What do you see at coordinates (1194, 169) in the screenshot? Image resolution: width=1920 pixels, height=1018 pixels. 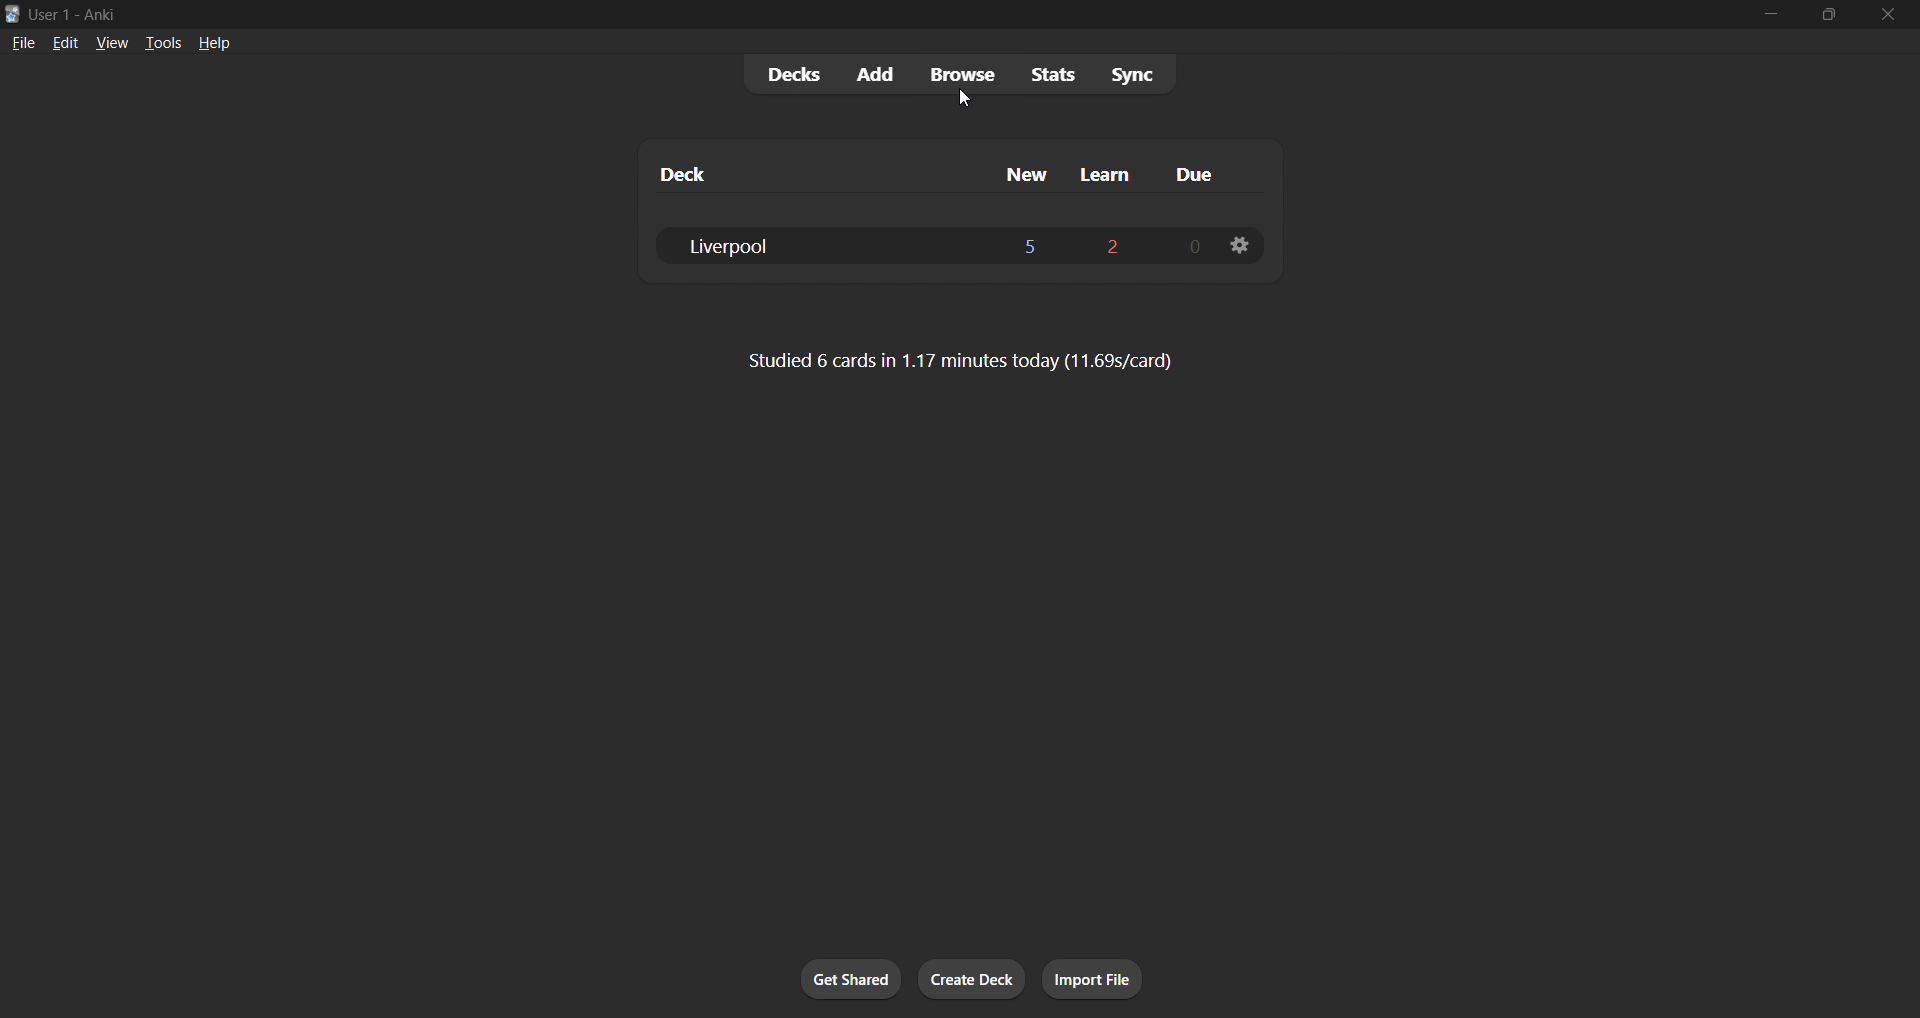 I see `due cards` at bounding box center [1194, 169].